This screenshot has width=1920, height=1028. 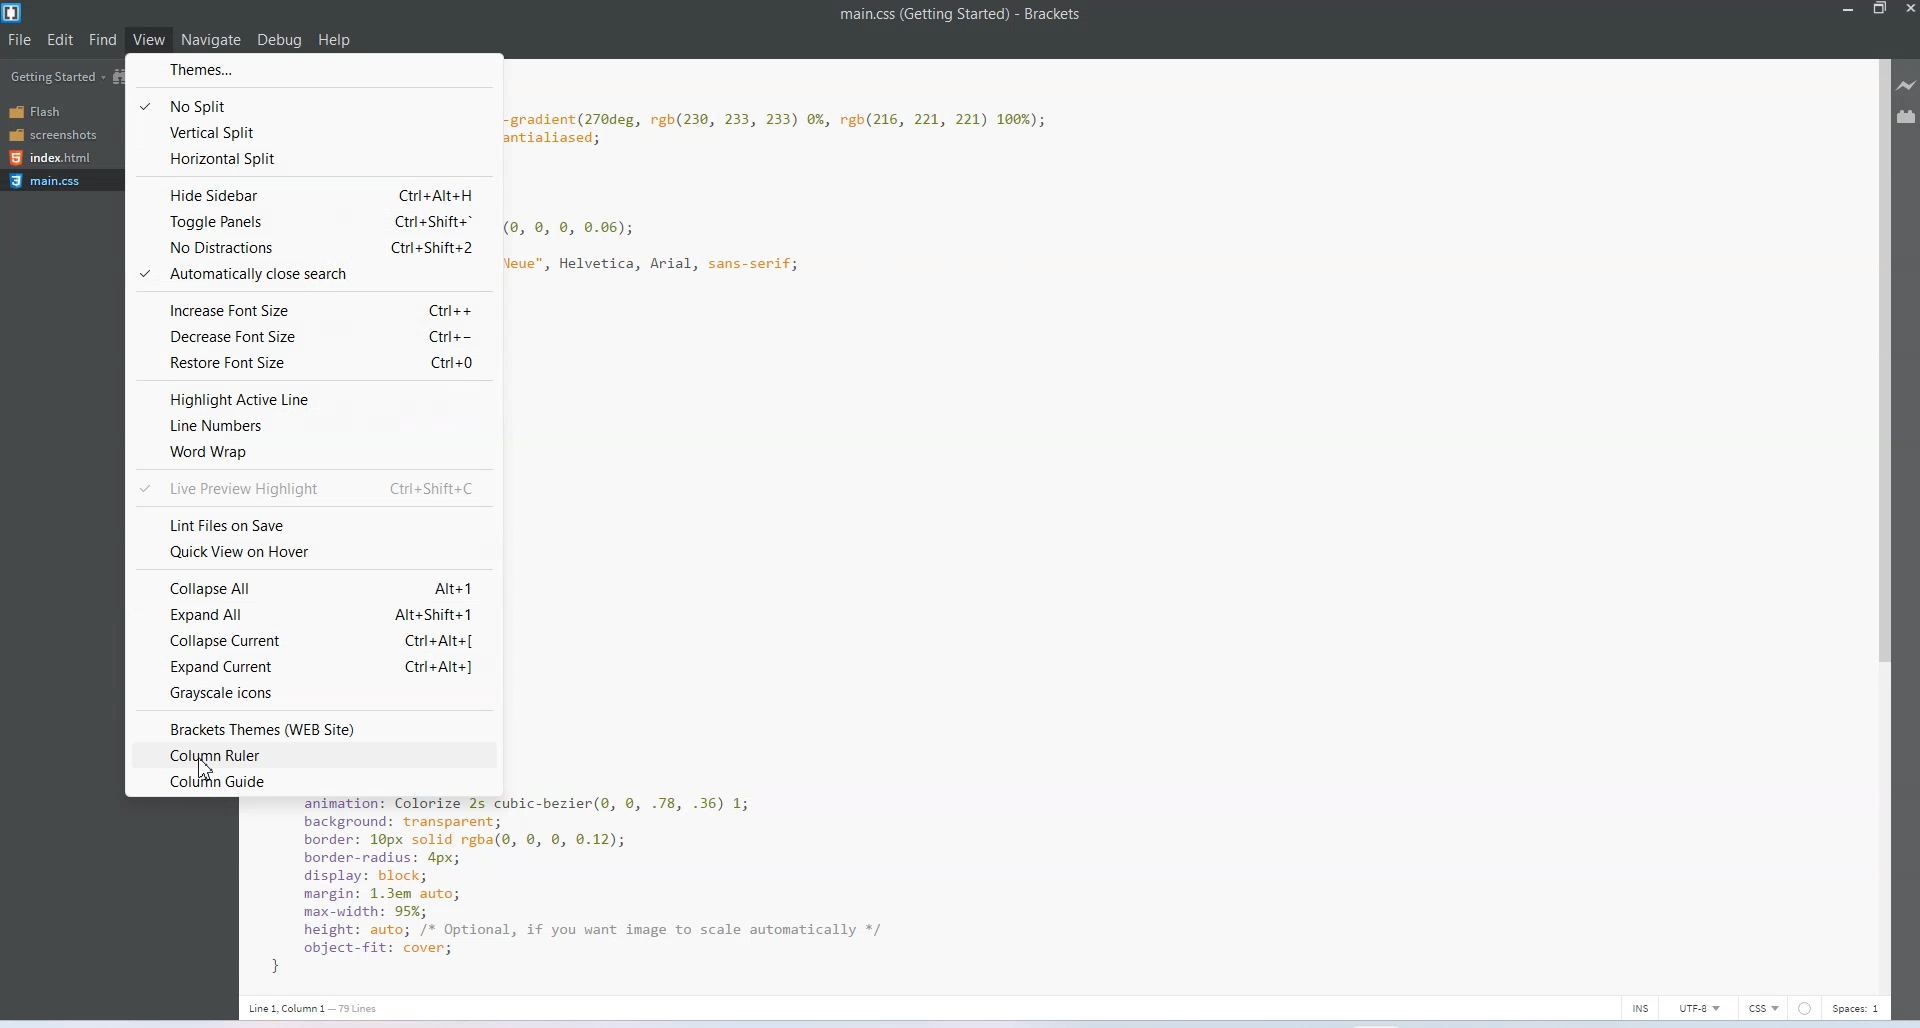 What do you see at coordinates (312, 157) in the screenshot?
I see `horizontal split` at bounding box center [312, 157].